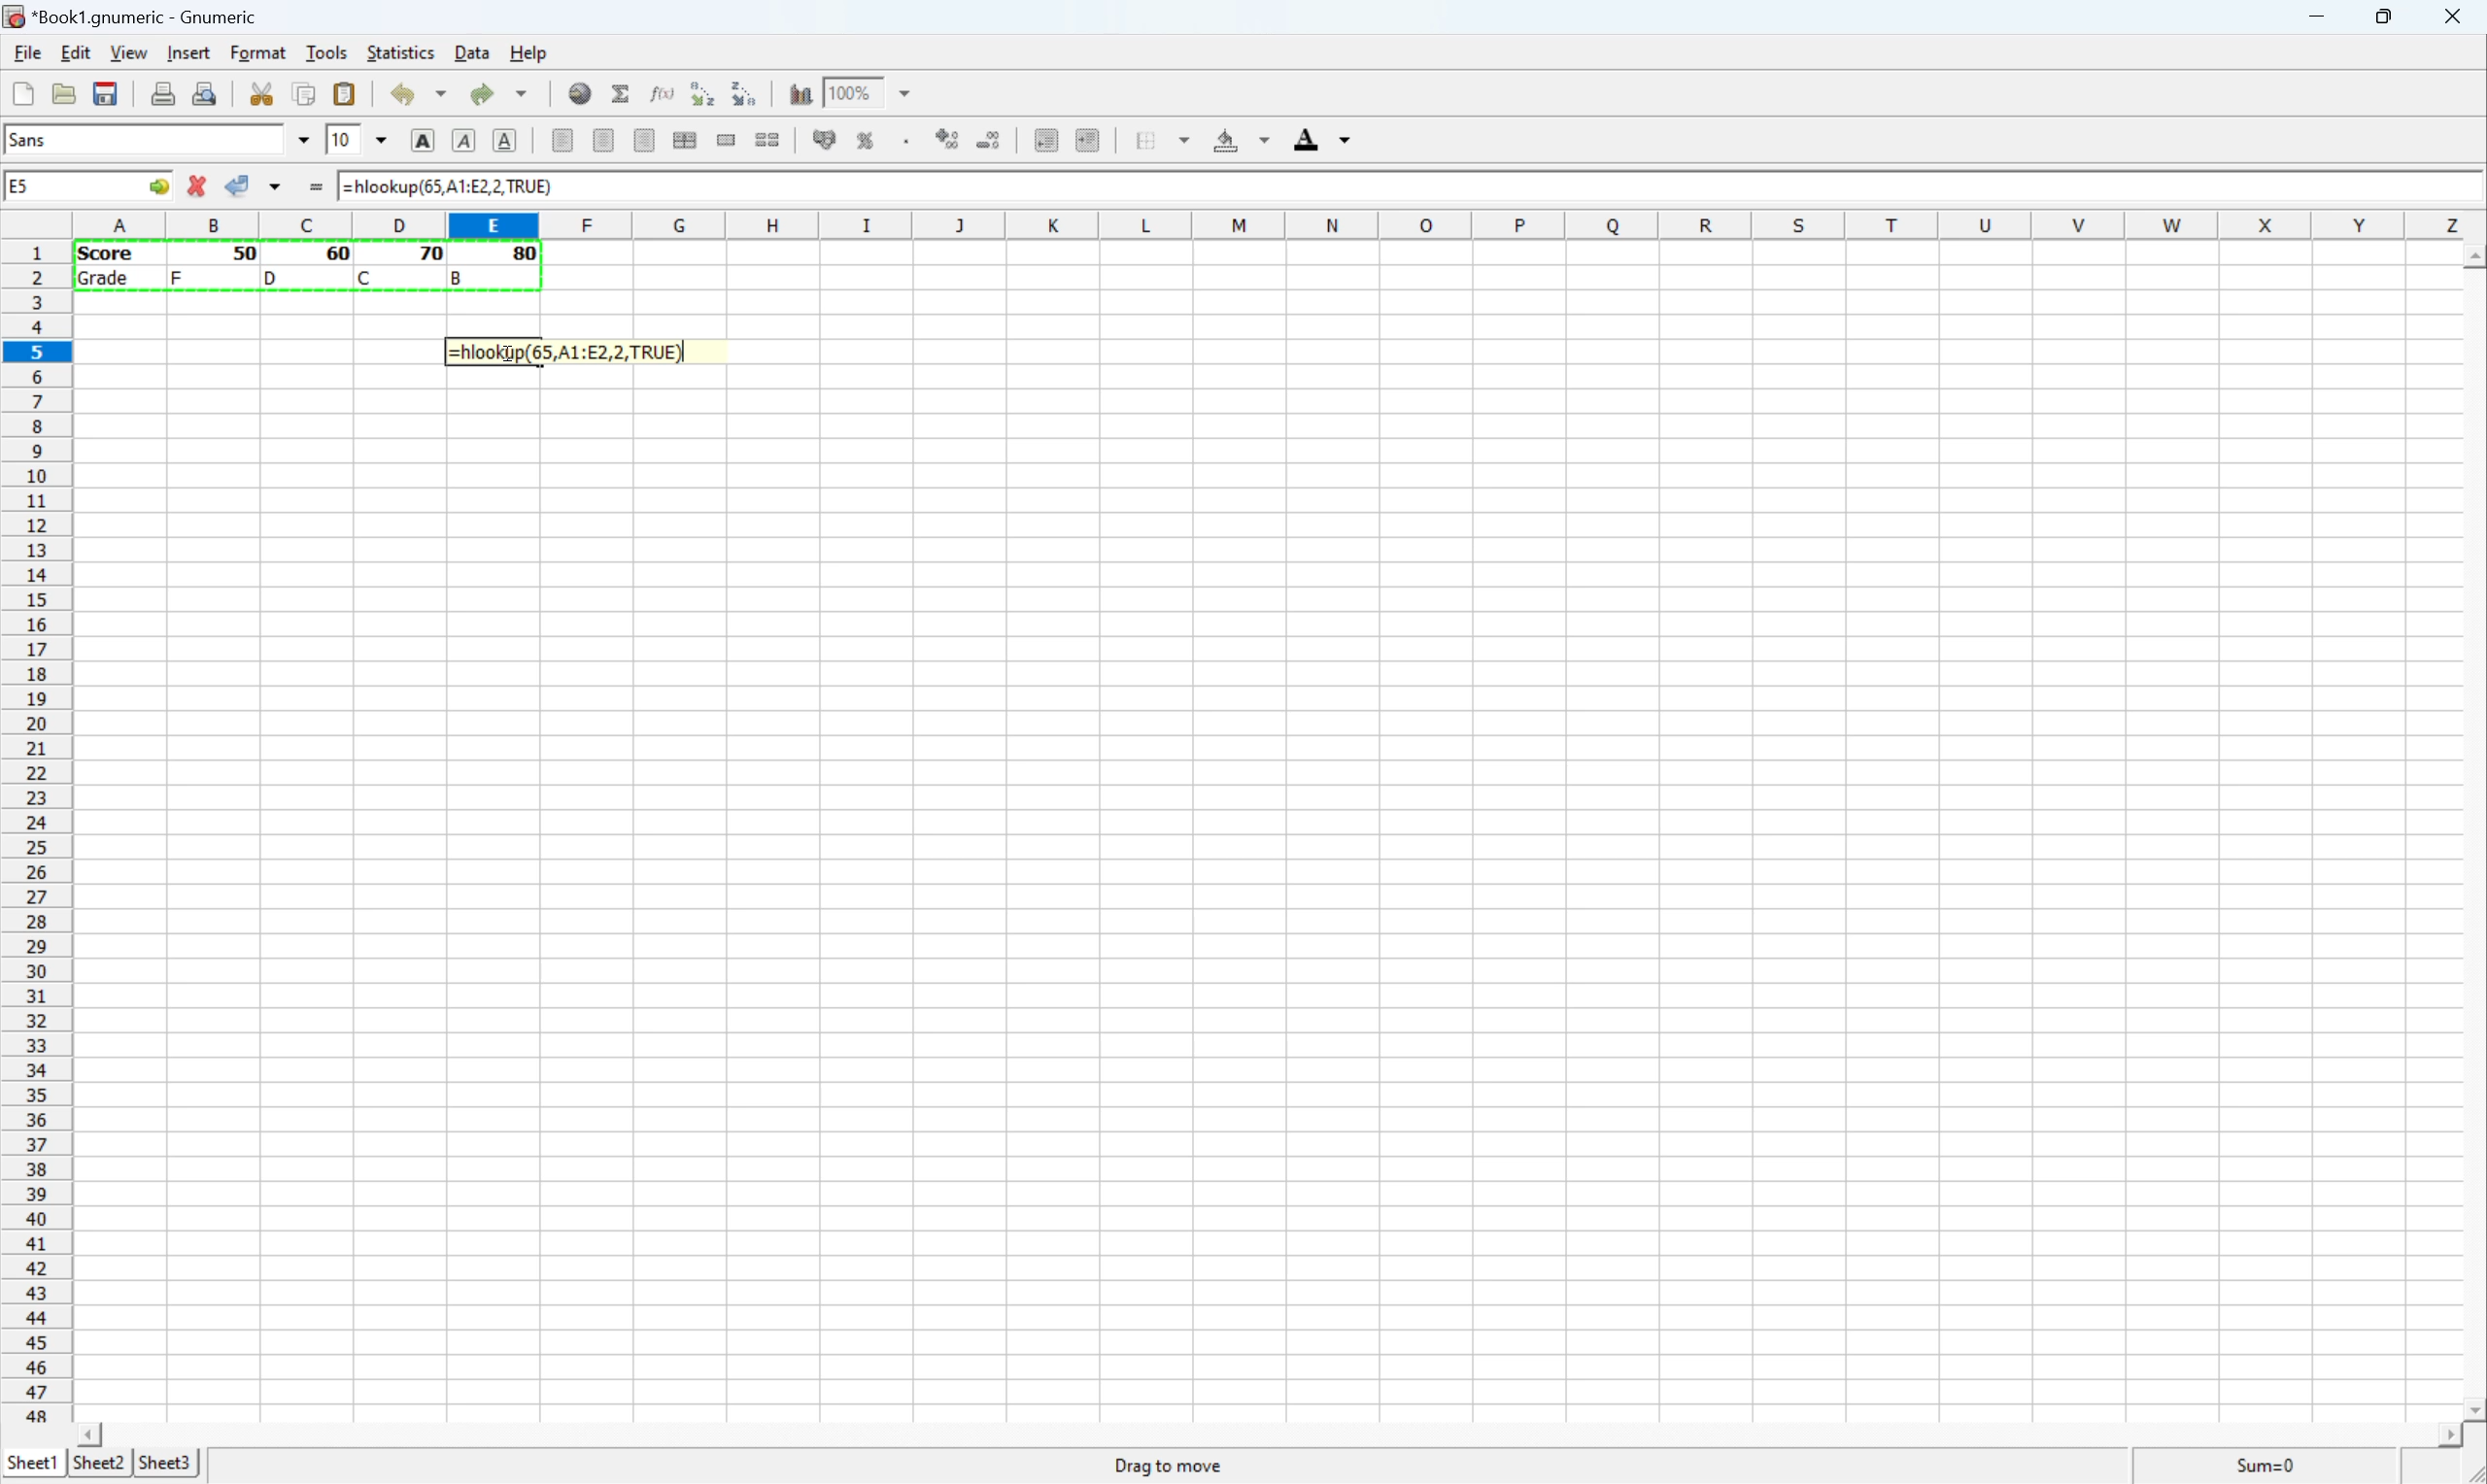 The height and width of the screenshot is (1484, 2487). Describe the element at coordinates (325, 50) in the screenshot. I see `Tools` at that location.